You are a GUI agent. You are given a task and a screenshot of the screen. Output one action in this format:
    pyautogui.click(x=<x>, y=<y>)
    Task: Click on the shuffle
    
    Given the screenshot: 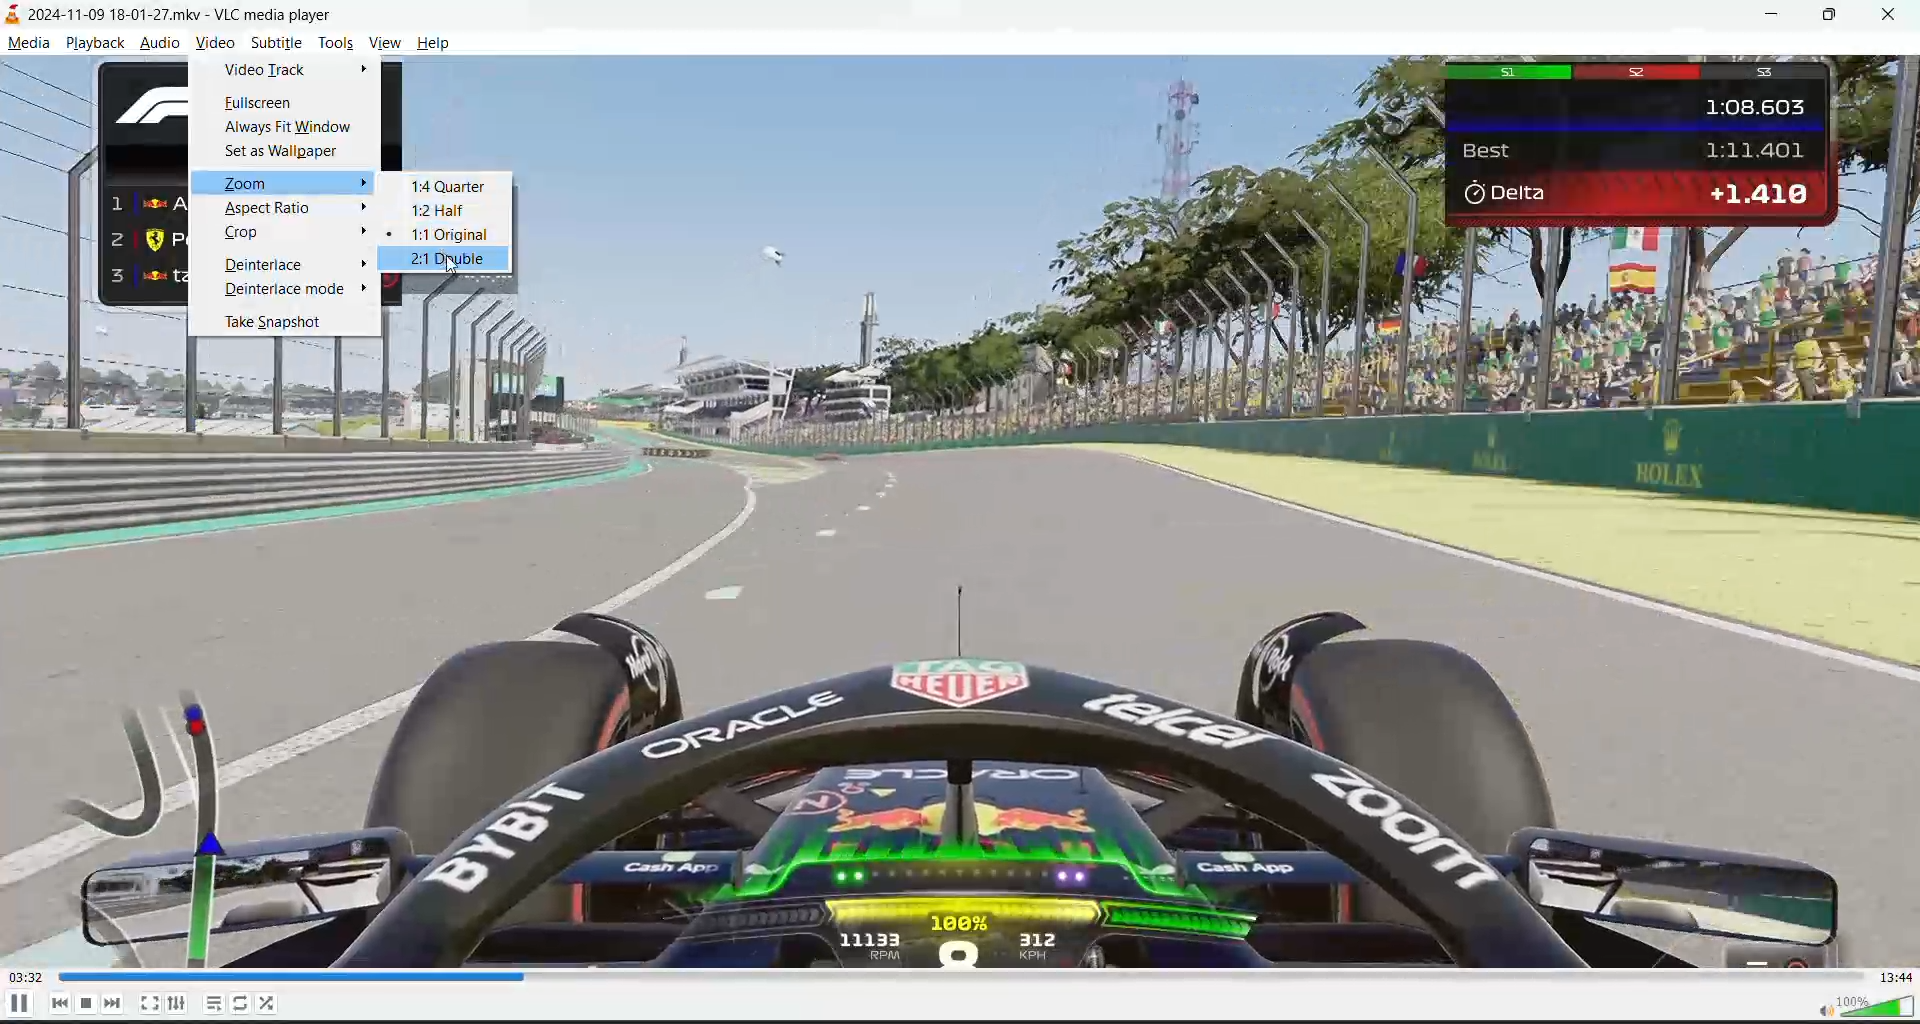 What is the action you would take?
    pyautogui.click(x=268, y=1004)
    